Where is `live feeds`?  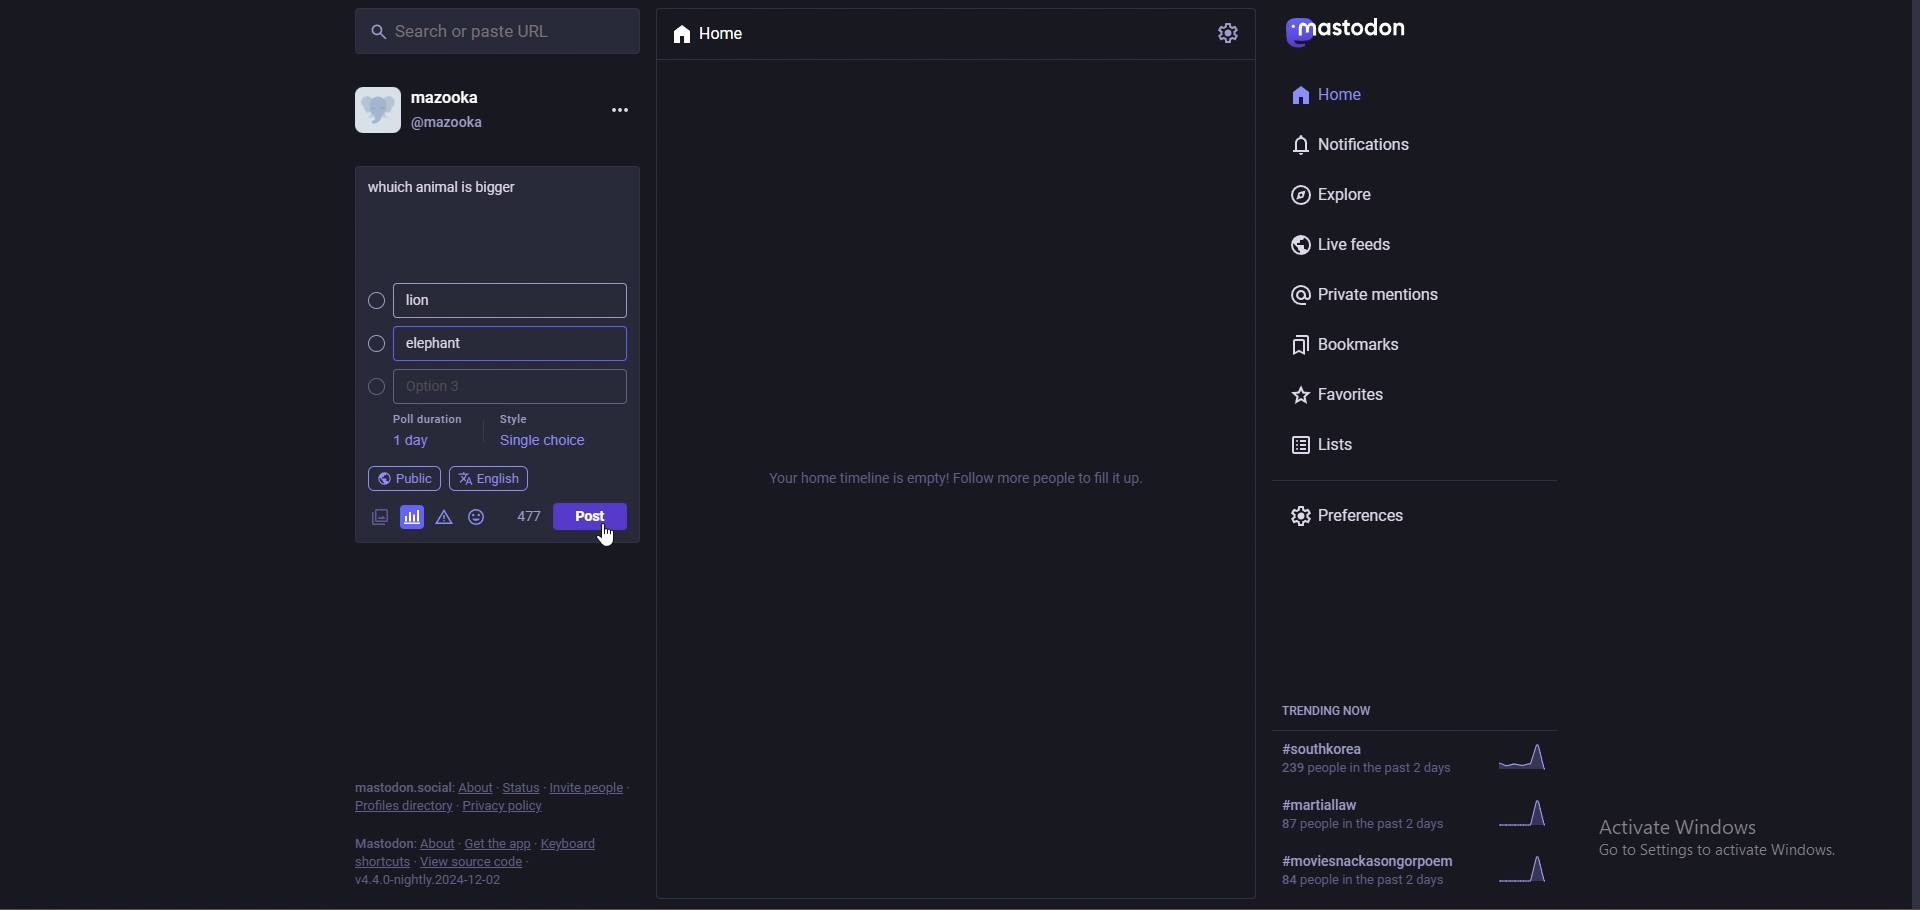
live feeds is located at coordinates (1352, 245).